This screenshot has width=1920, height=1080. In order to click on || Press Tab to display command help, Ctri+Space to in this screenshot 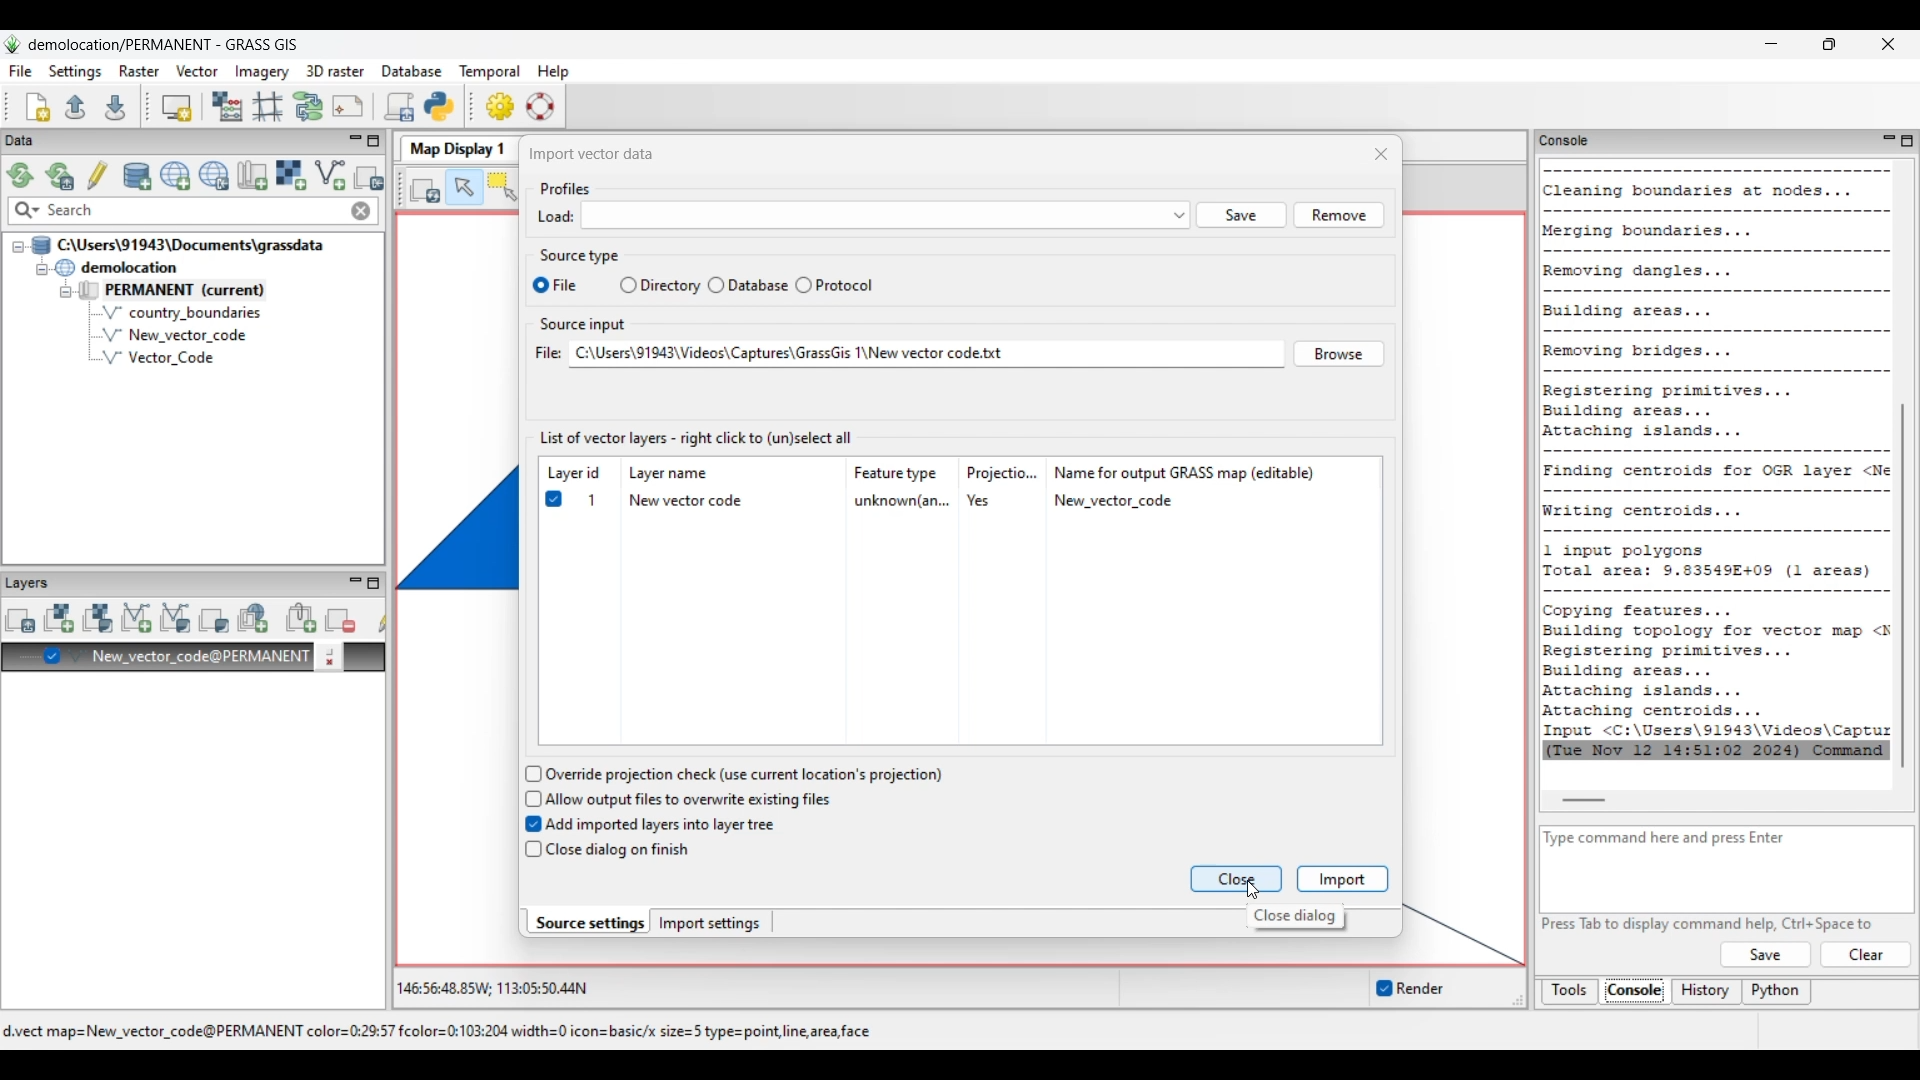, I will do `click(1700, 922)`.